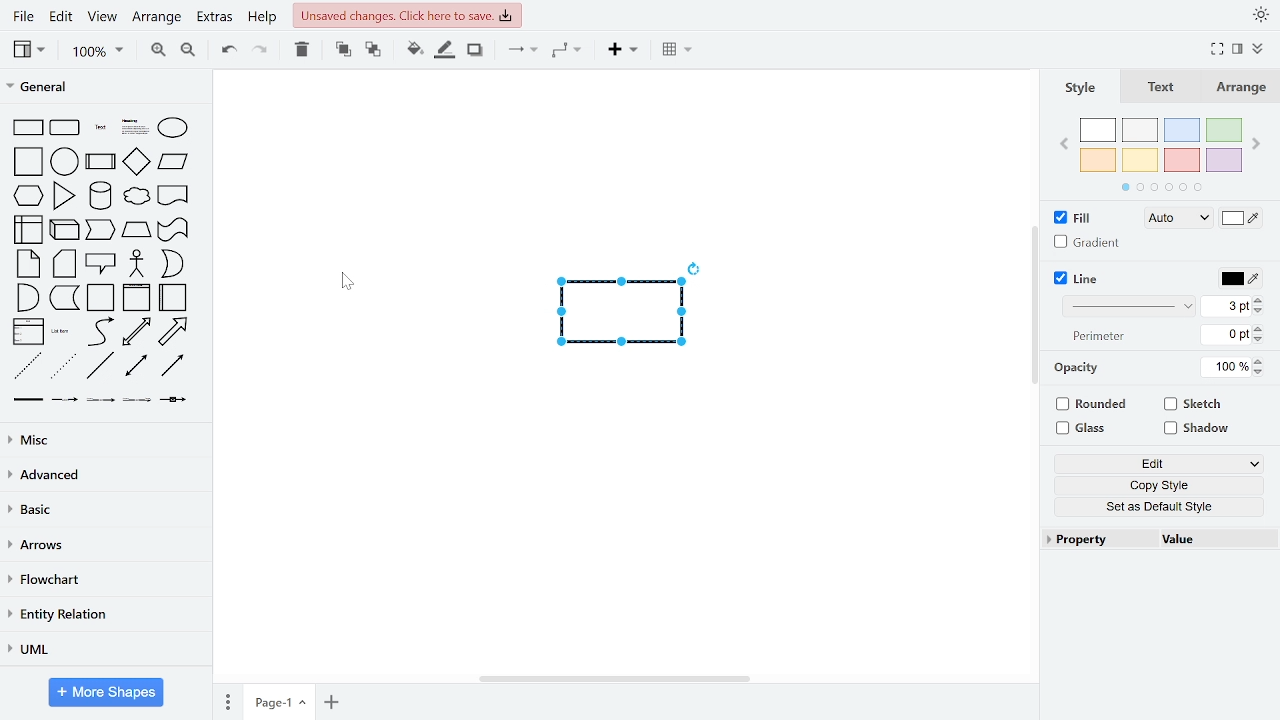 This screenshot has height=720, width=1280. Describe the element at coordinates (262, 17) in the screenshot. I see `help` at that location.